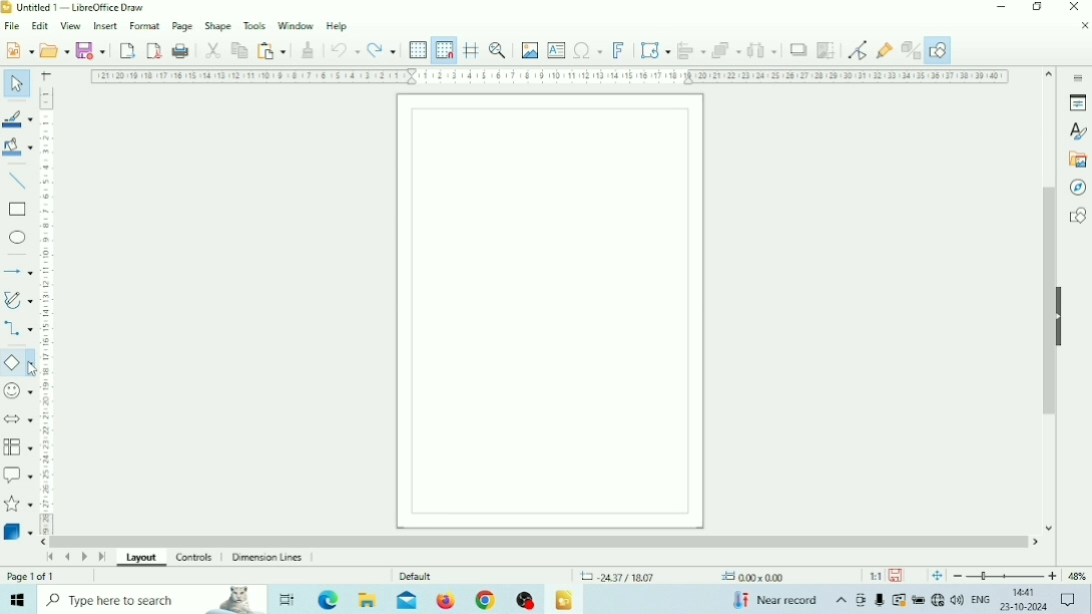  I want to click on Insert Line, so click(18, 182).